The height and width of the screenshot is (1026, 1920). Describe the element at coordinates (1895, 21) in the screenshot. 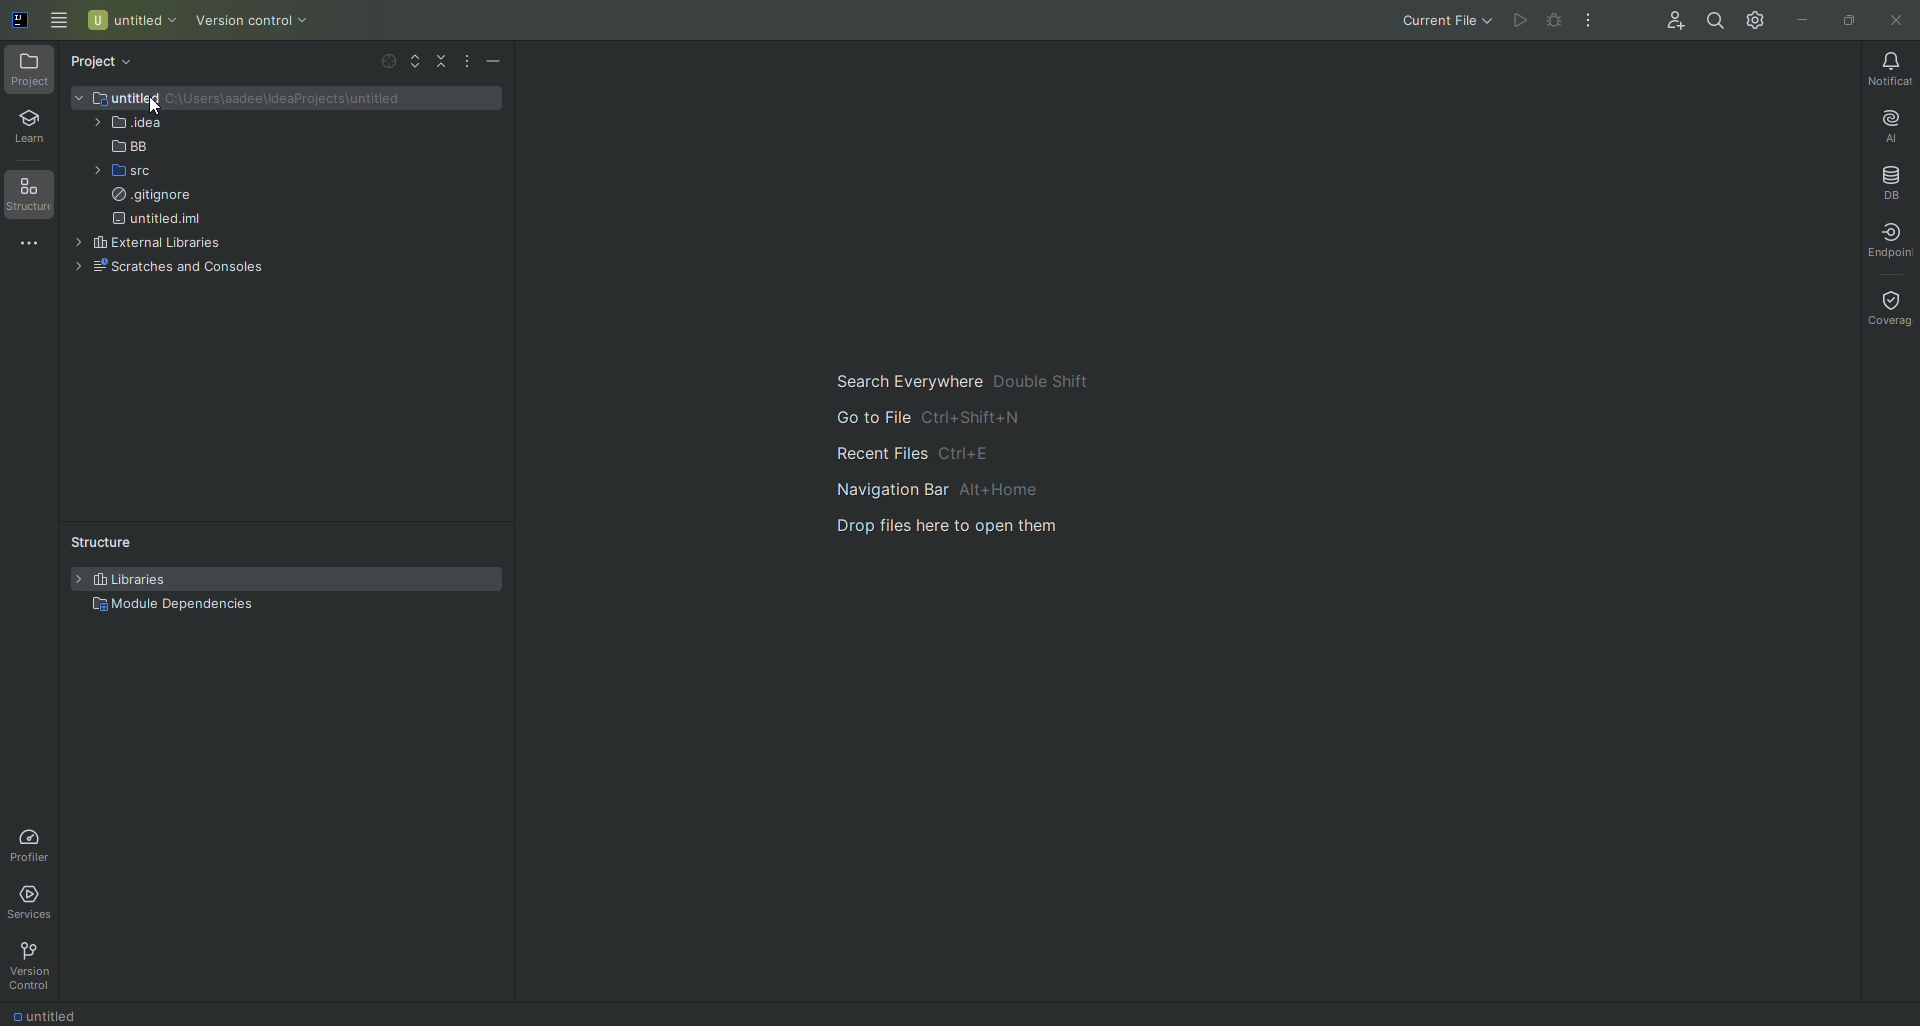

I see `Close` at that location.